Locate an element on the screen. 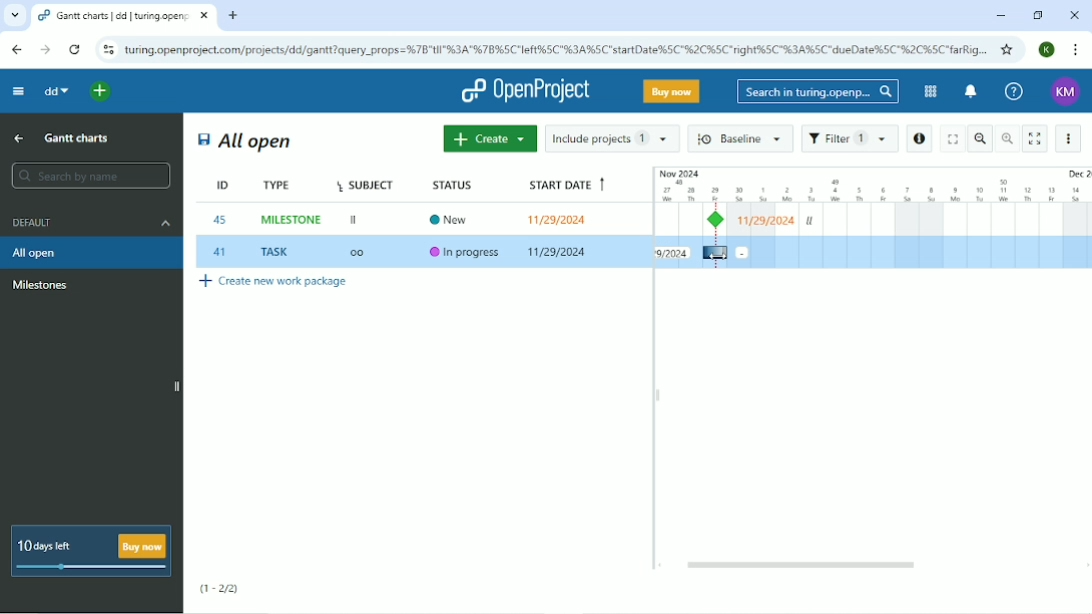  Type is located at coordinates (282, 186).